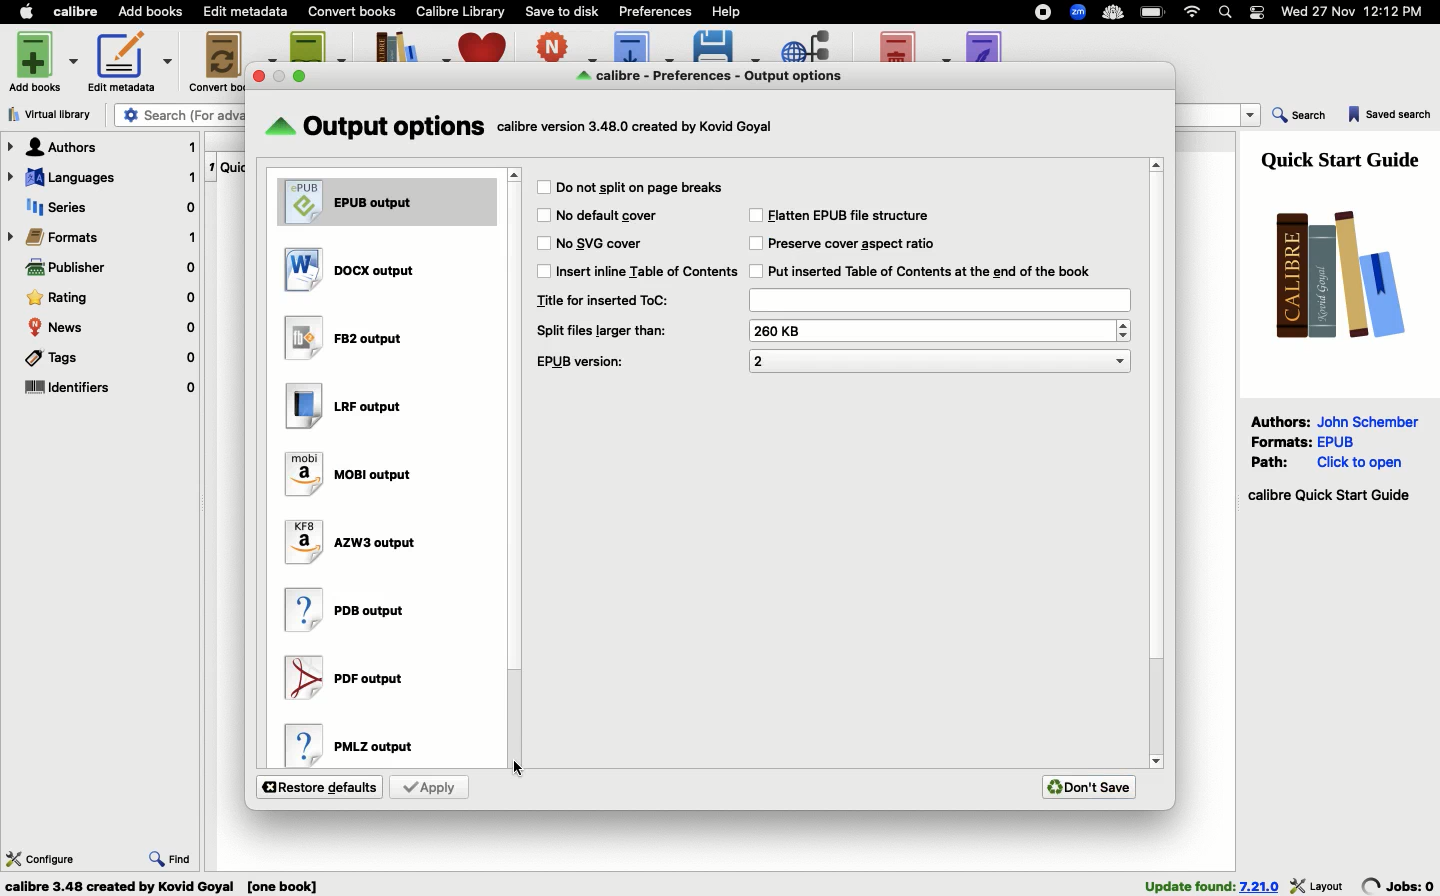 Image resolution: width=1440 pixels, height=896 pixels. I want to click on PMLZ, so click(365, 743).